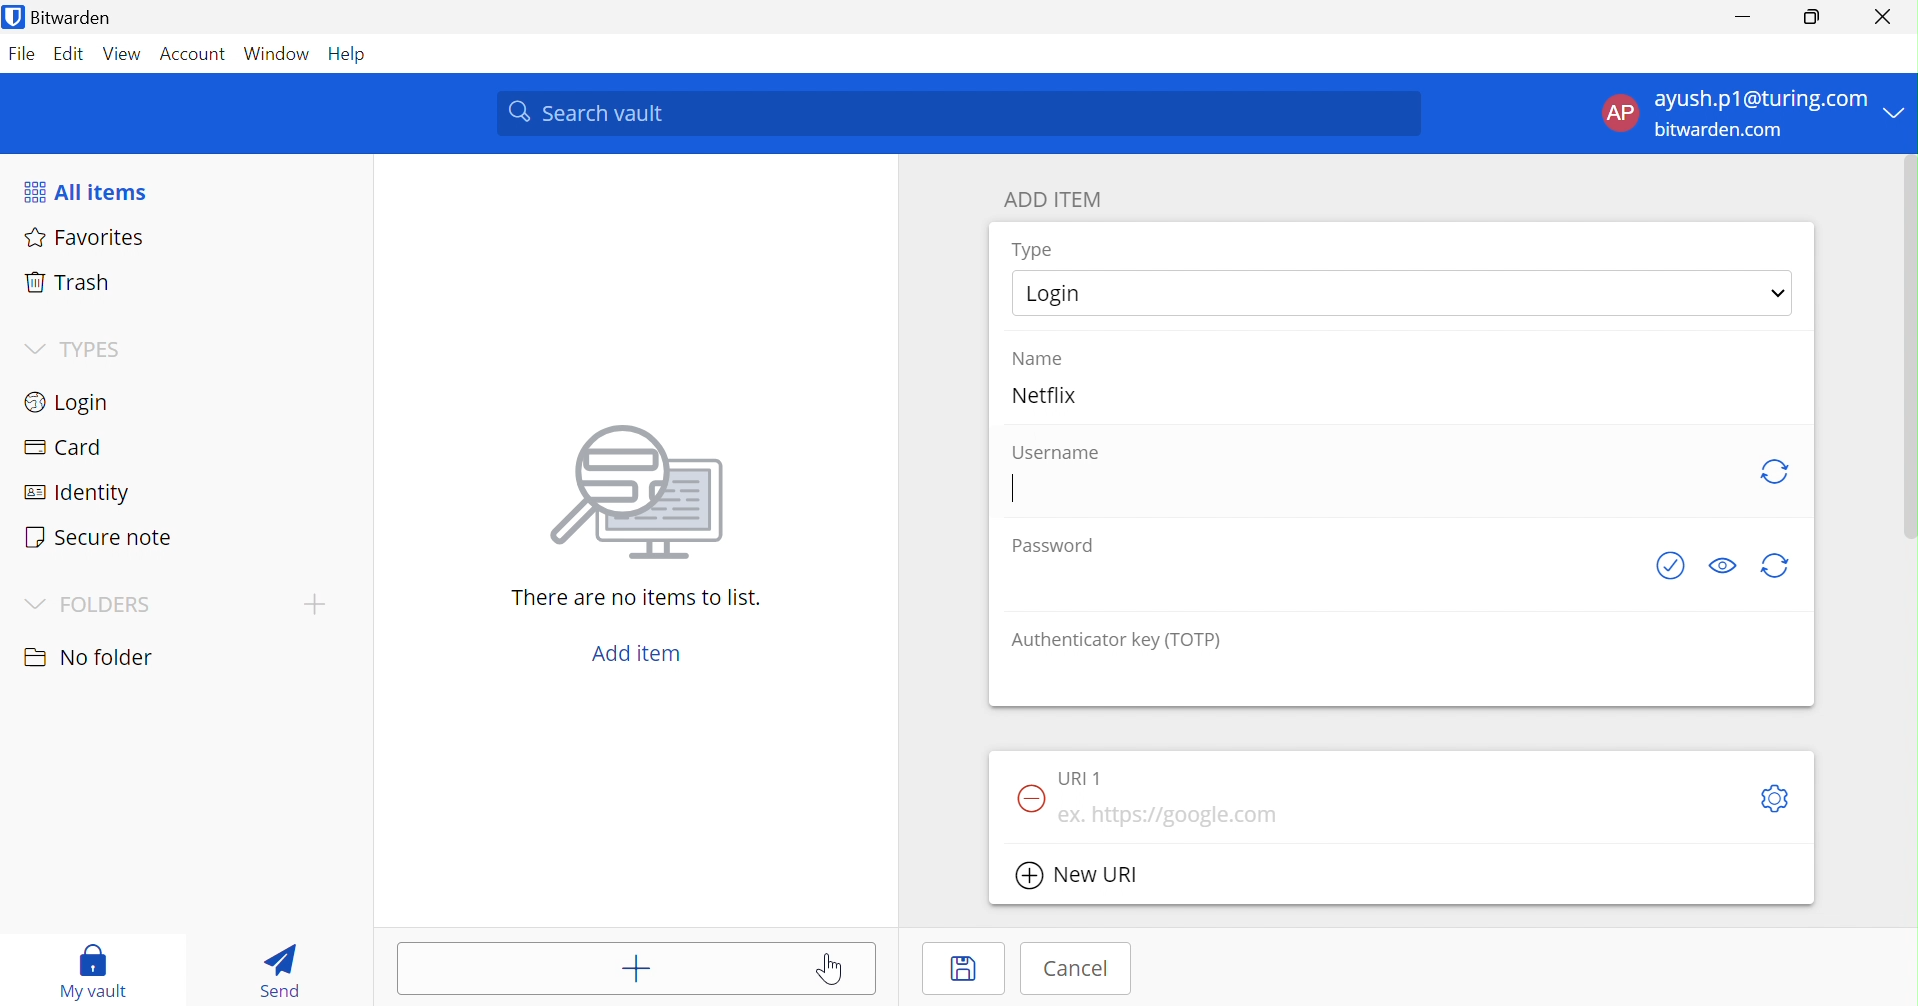  What do you see at coordinates (1723, 565) in the screenshot?
I see `Toggle visibility` at bounding box center [1723, 565].